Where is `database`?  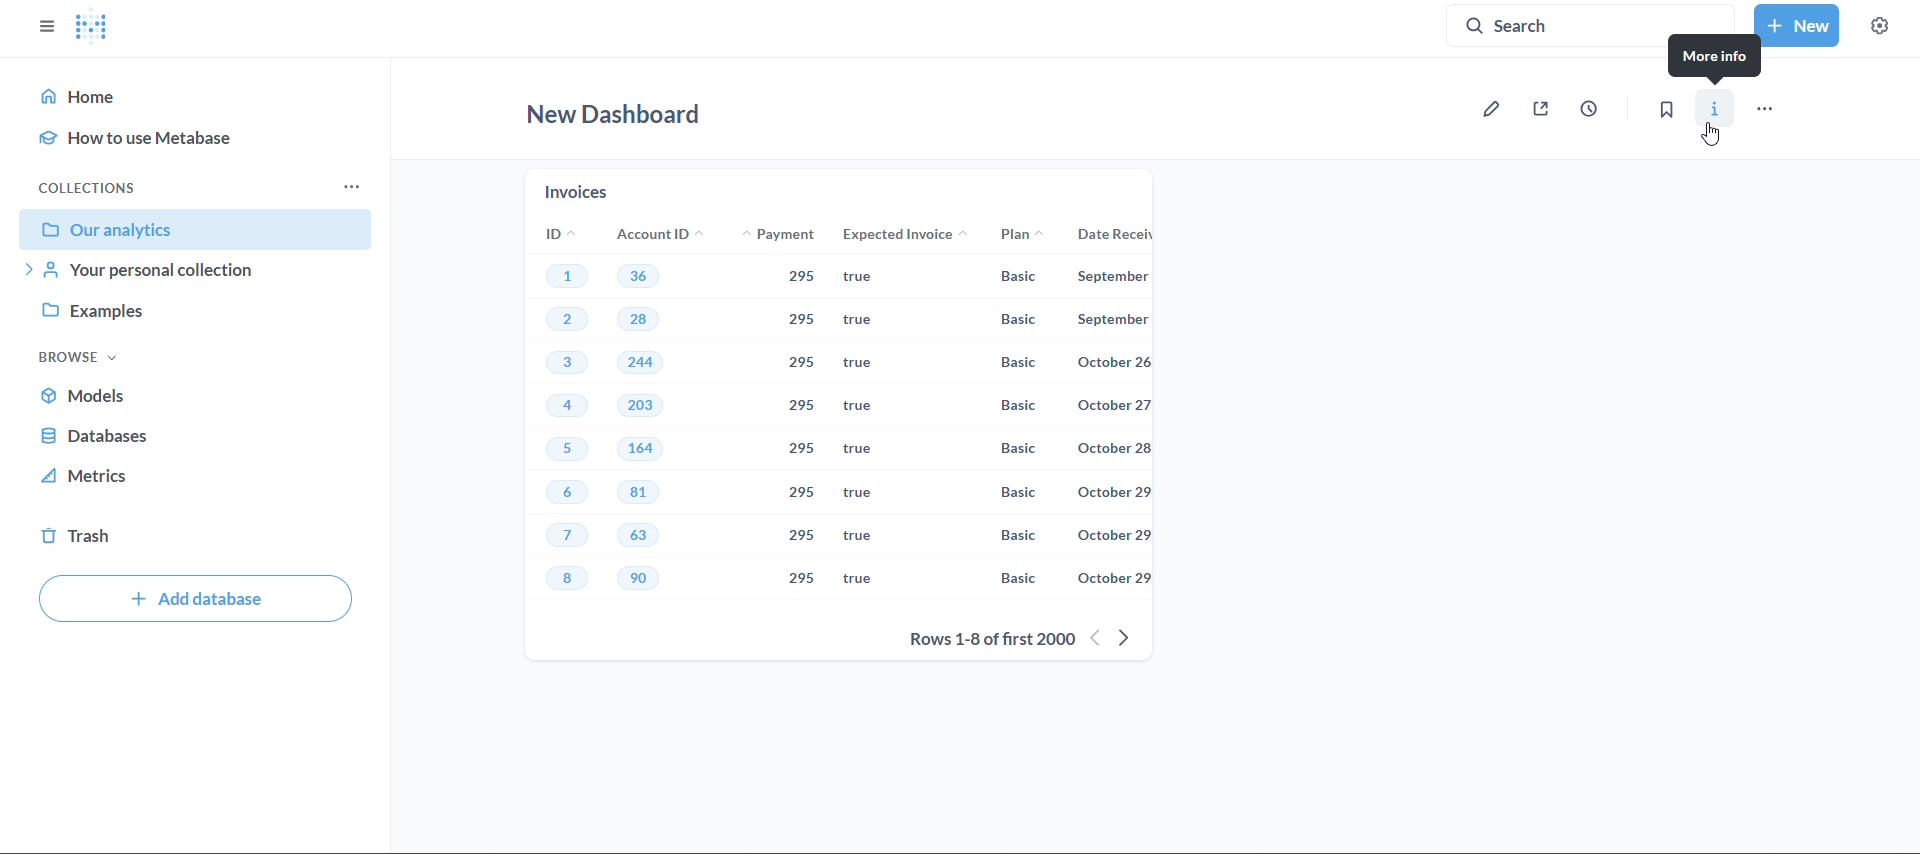
database is located at coordinates (195, 439).